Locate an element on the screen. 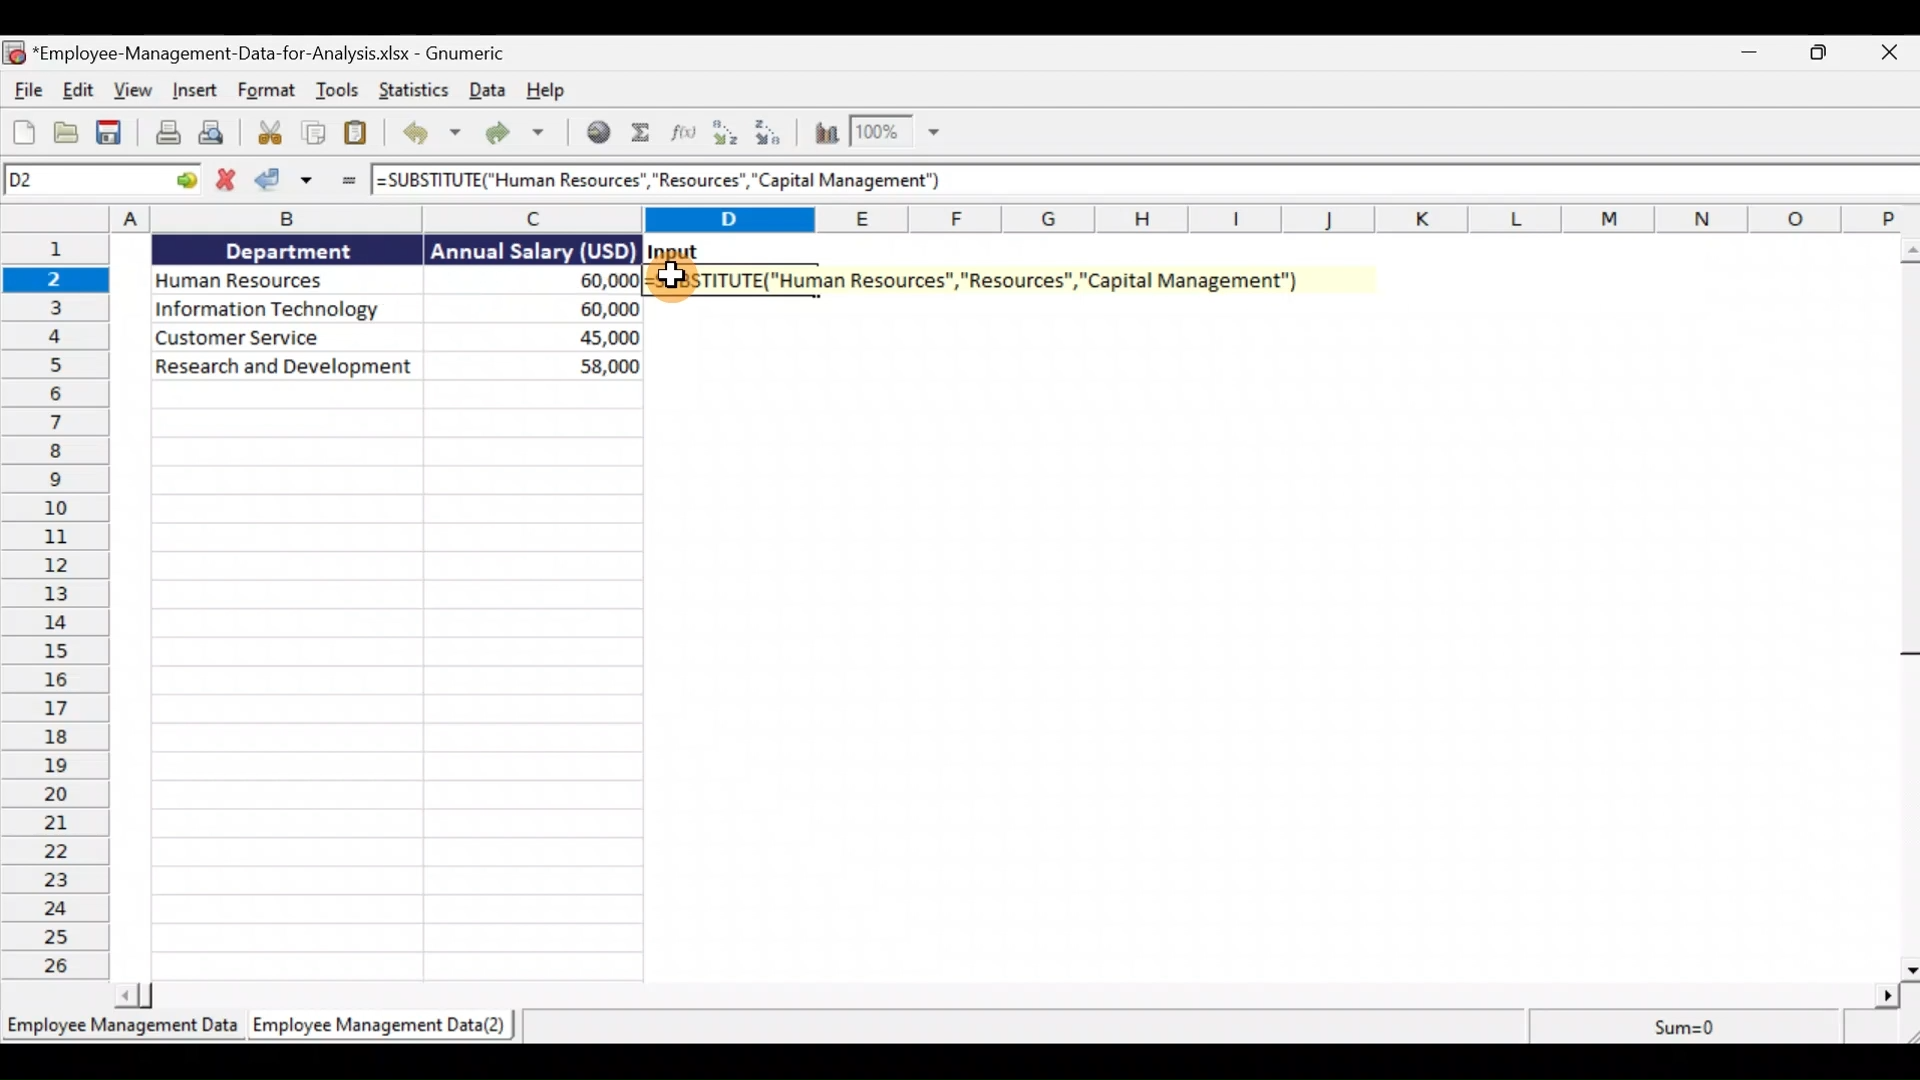 This screenshot has width=1920, height=1080. Sheet 2 is located at coordinates (380, 1027).